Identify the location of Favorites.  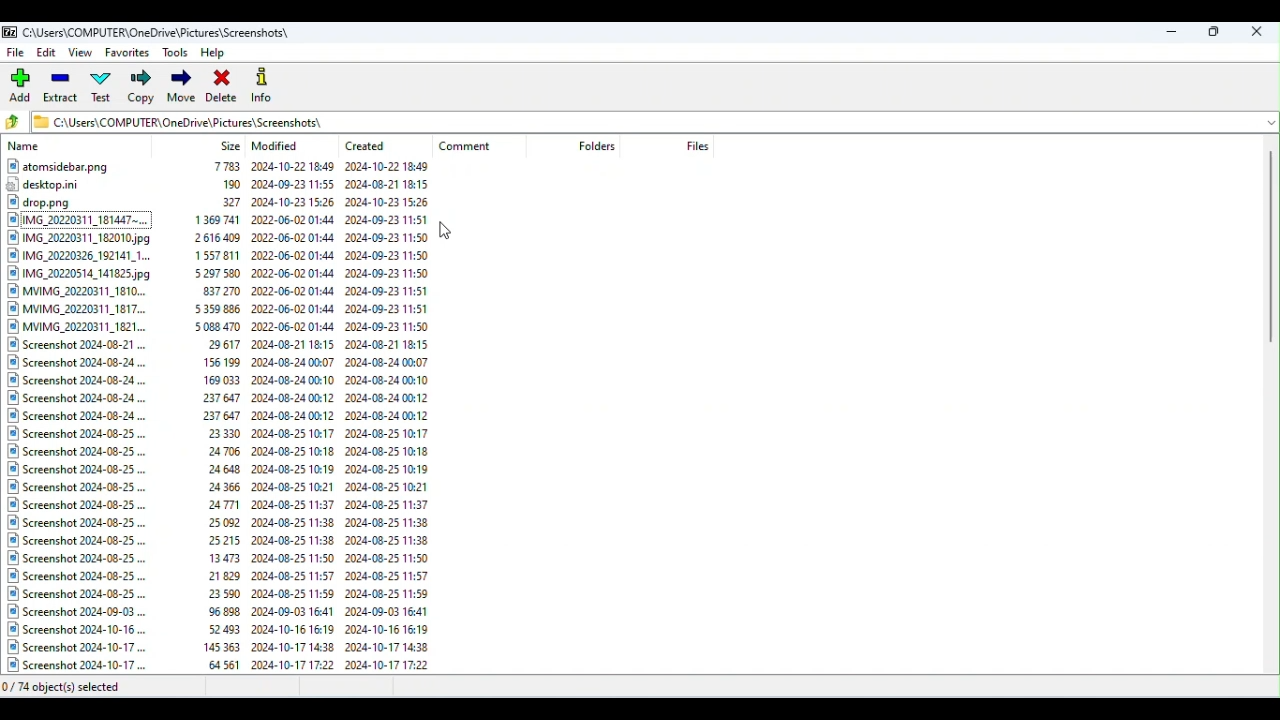
(126, 55).